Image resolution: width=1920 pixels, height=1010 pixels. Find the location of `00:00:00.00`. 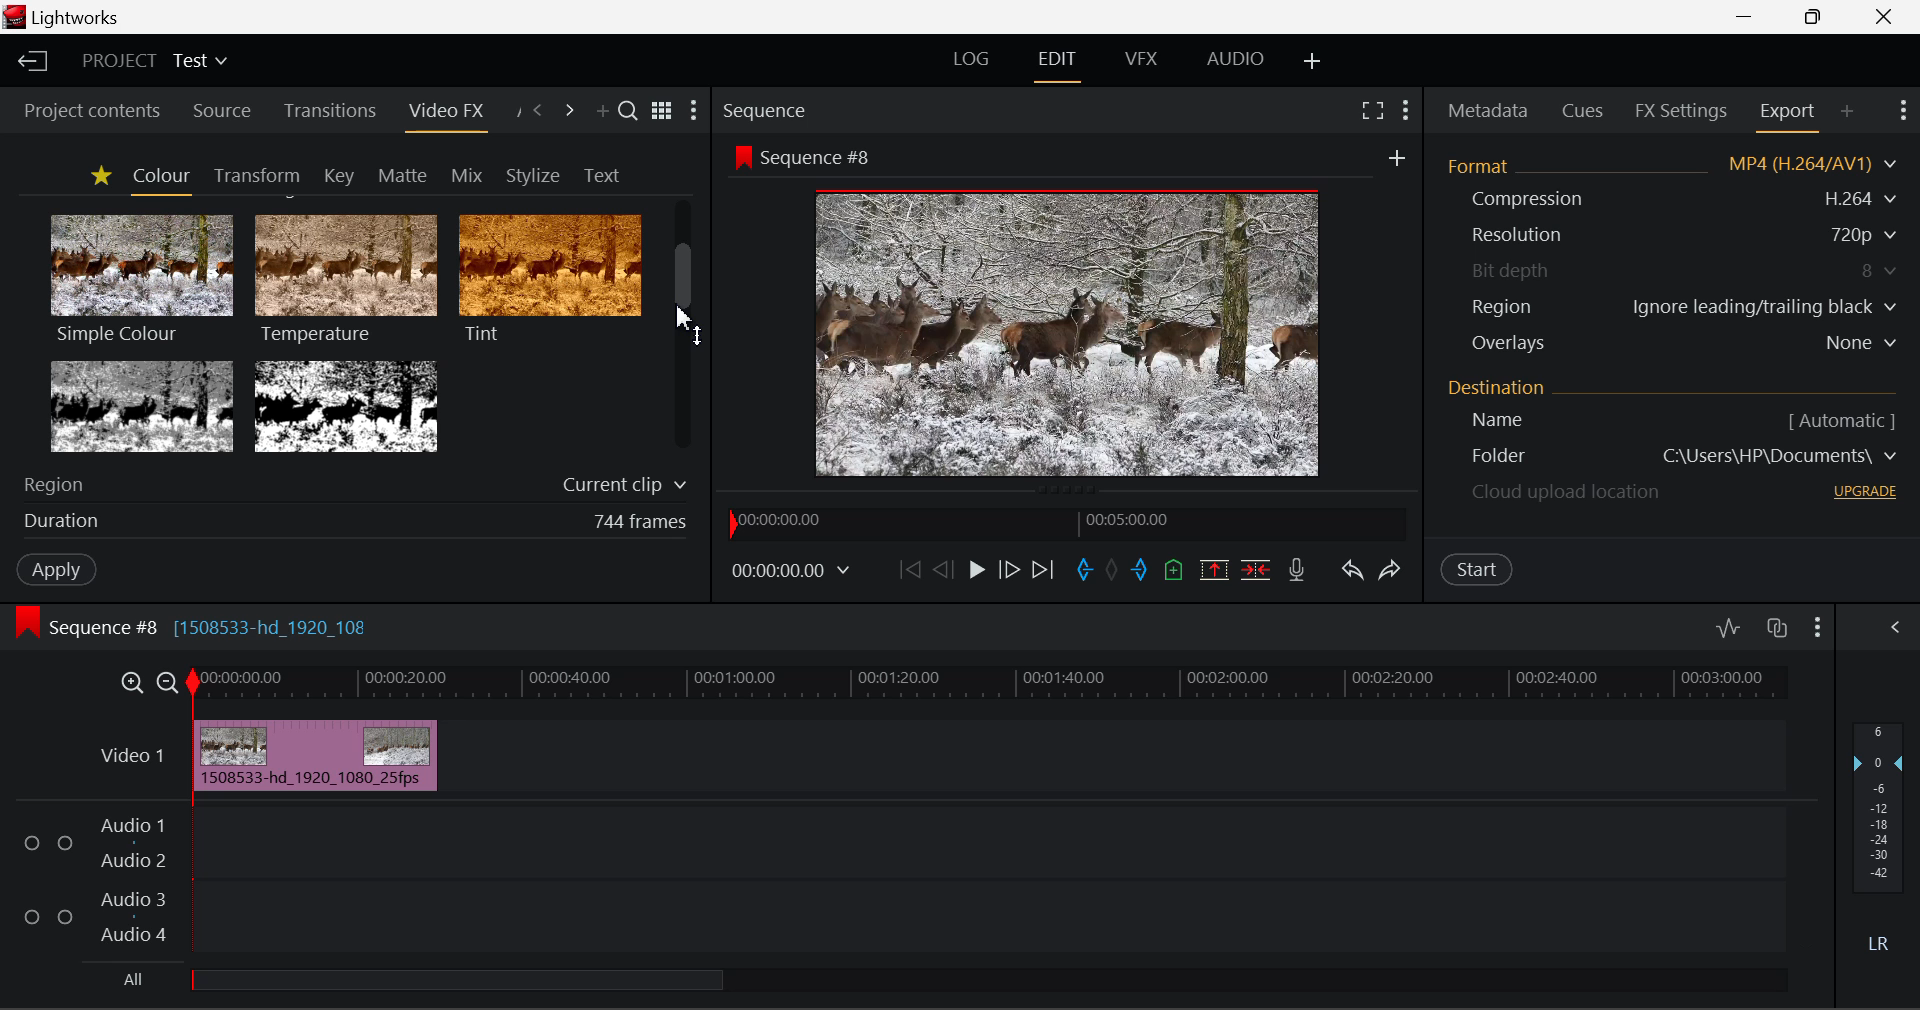

00:00:00.00 is located at coordinates (784, 521).